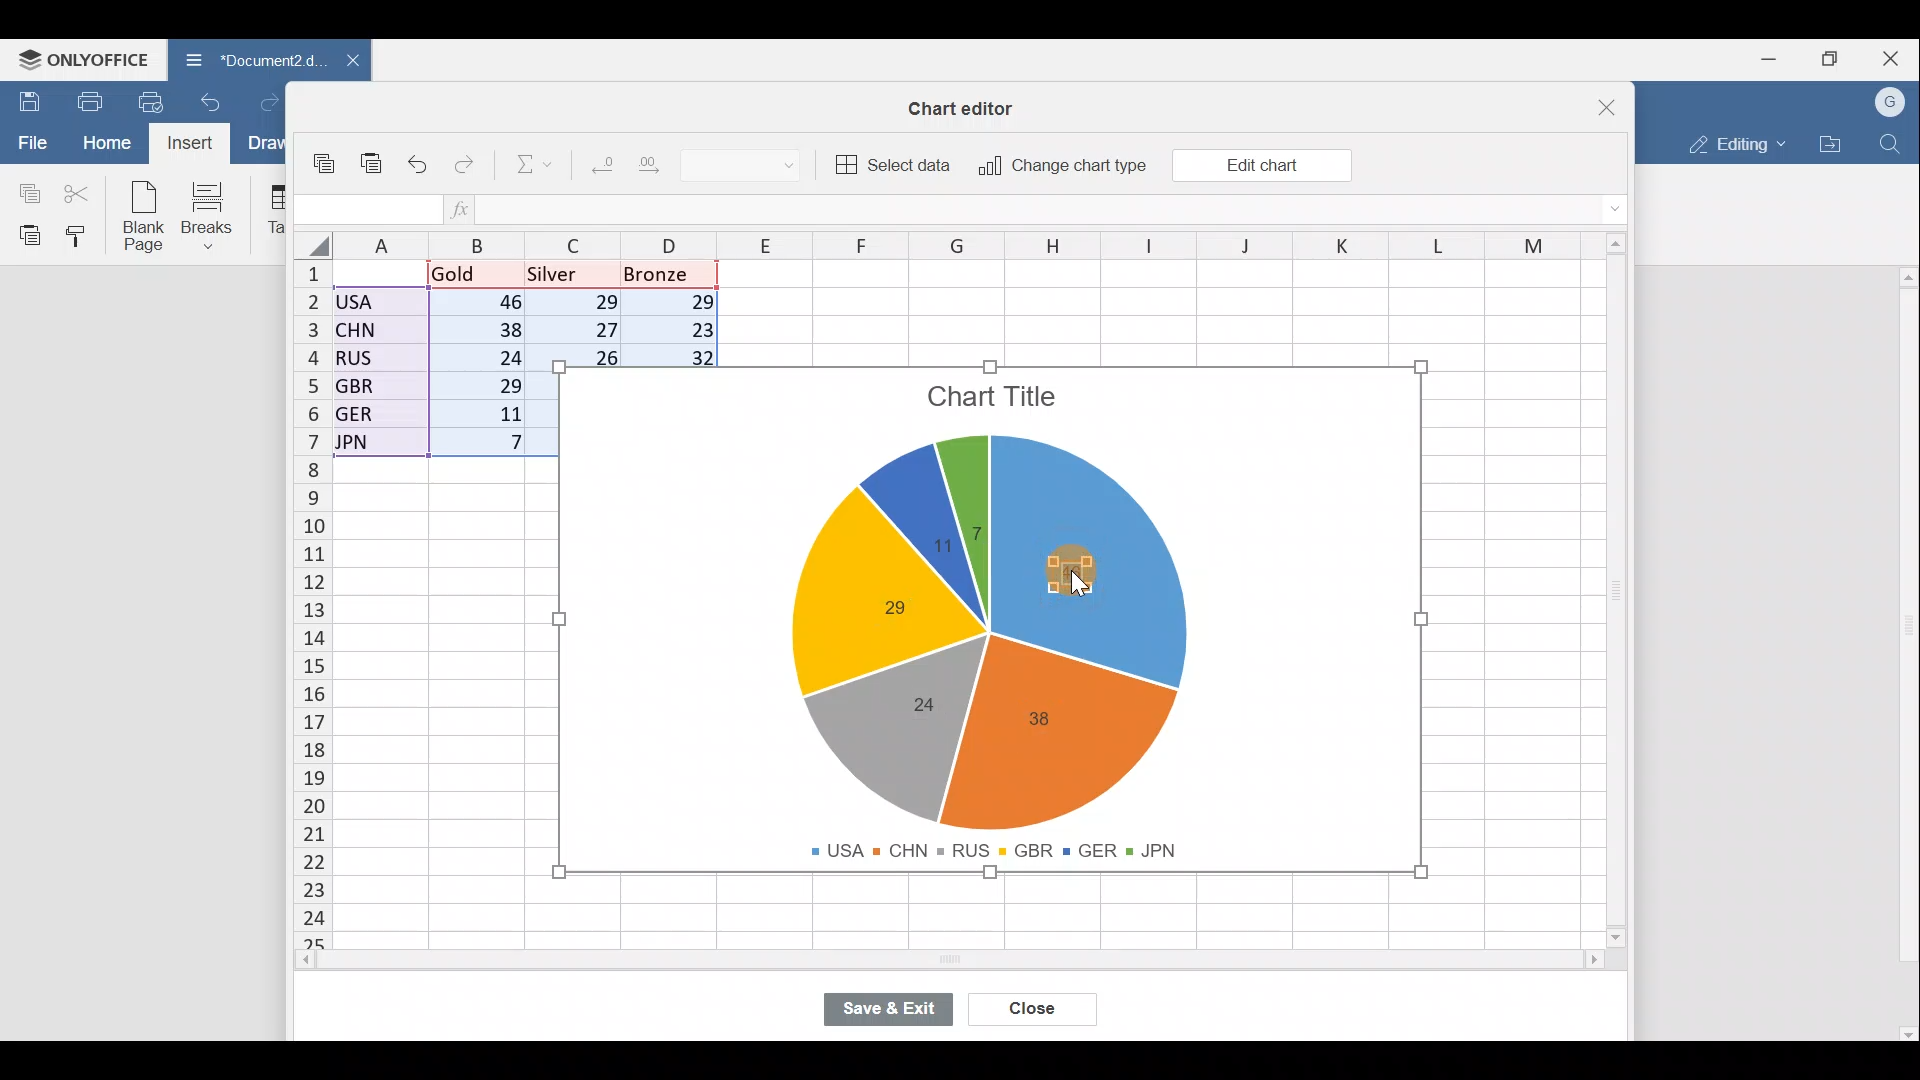 This screenshot has height=1080, width=1920. I want to click on Select data, so click(892, 162).